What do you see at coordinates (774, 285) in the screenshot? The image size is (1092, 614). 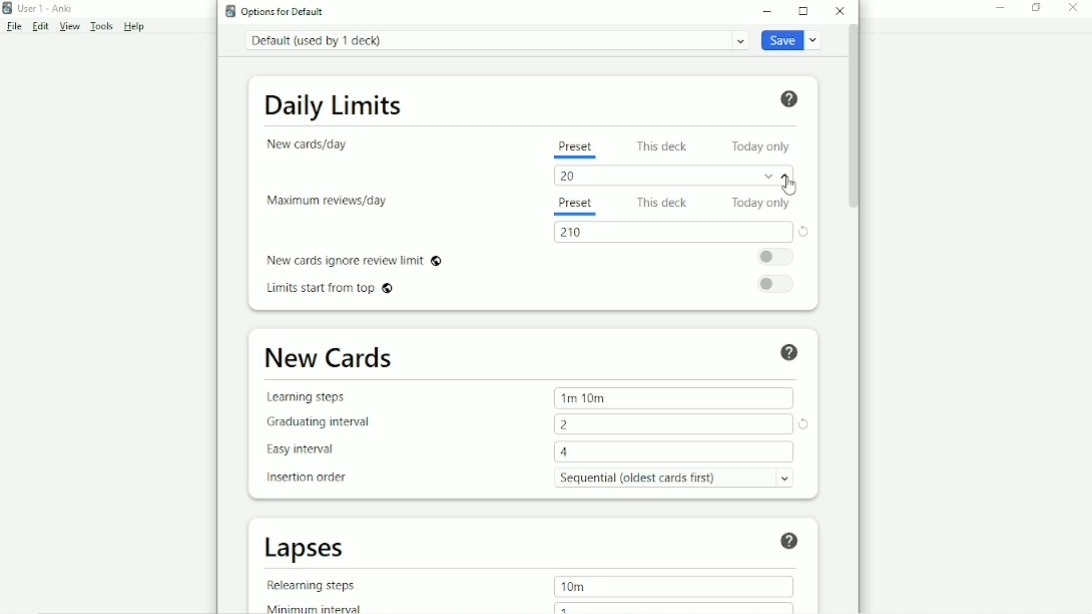 I see `Toggle on/off` at bounding box center [774, 285].